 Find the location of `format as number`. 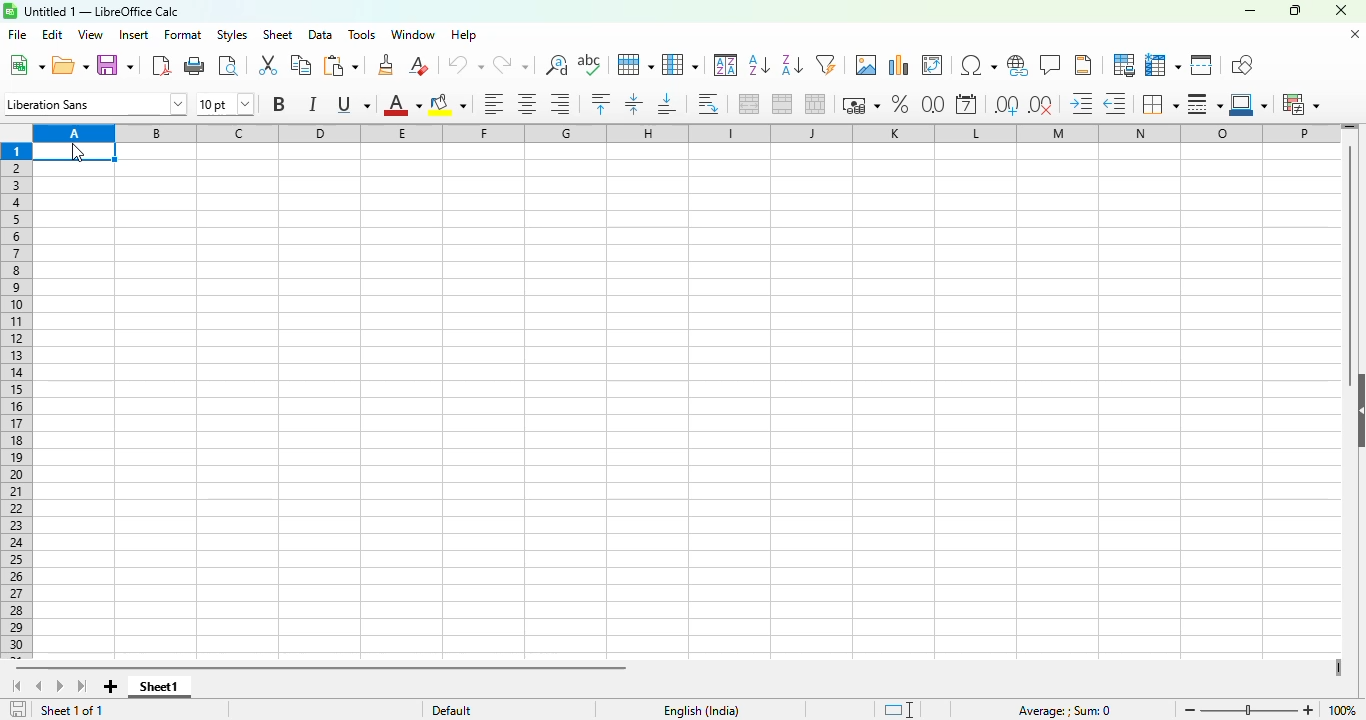

format as number is located at coordinates (933, 103).